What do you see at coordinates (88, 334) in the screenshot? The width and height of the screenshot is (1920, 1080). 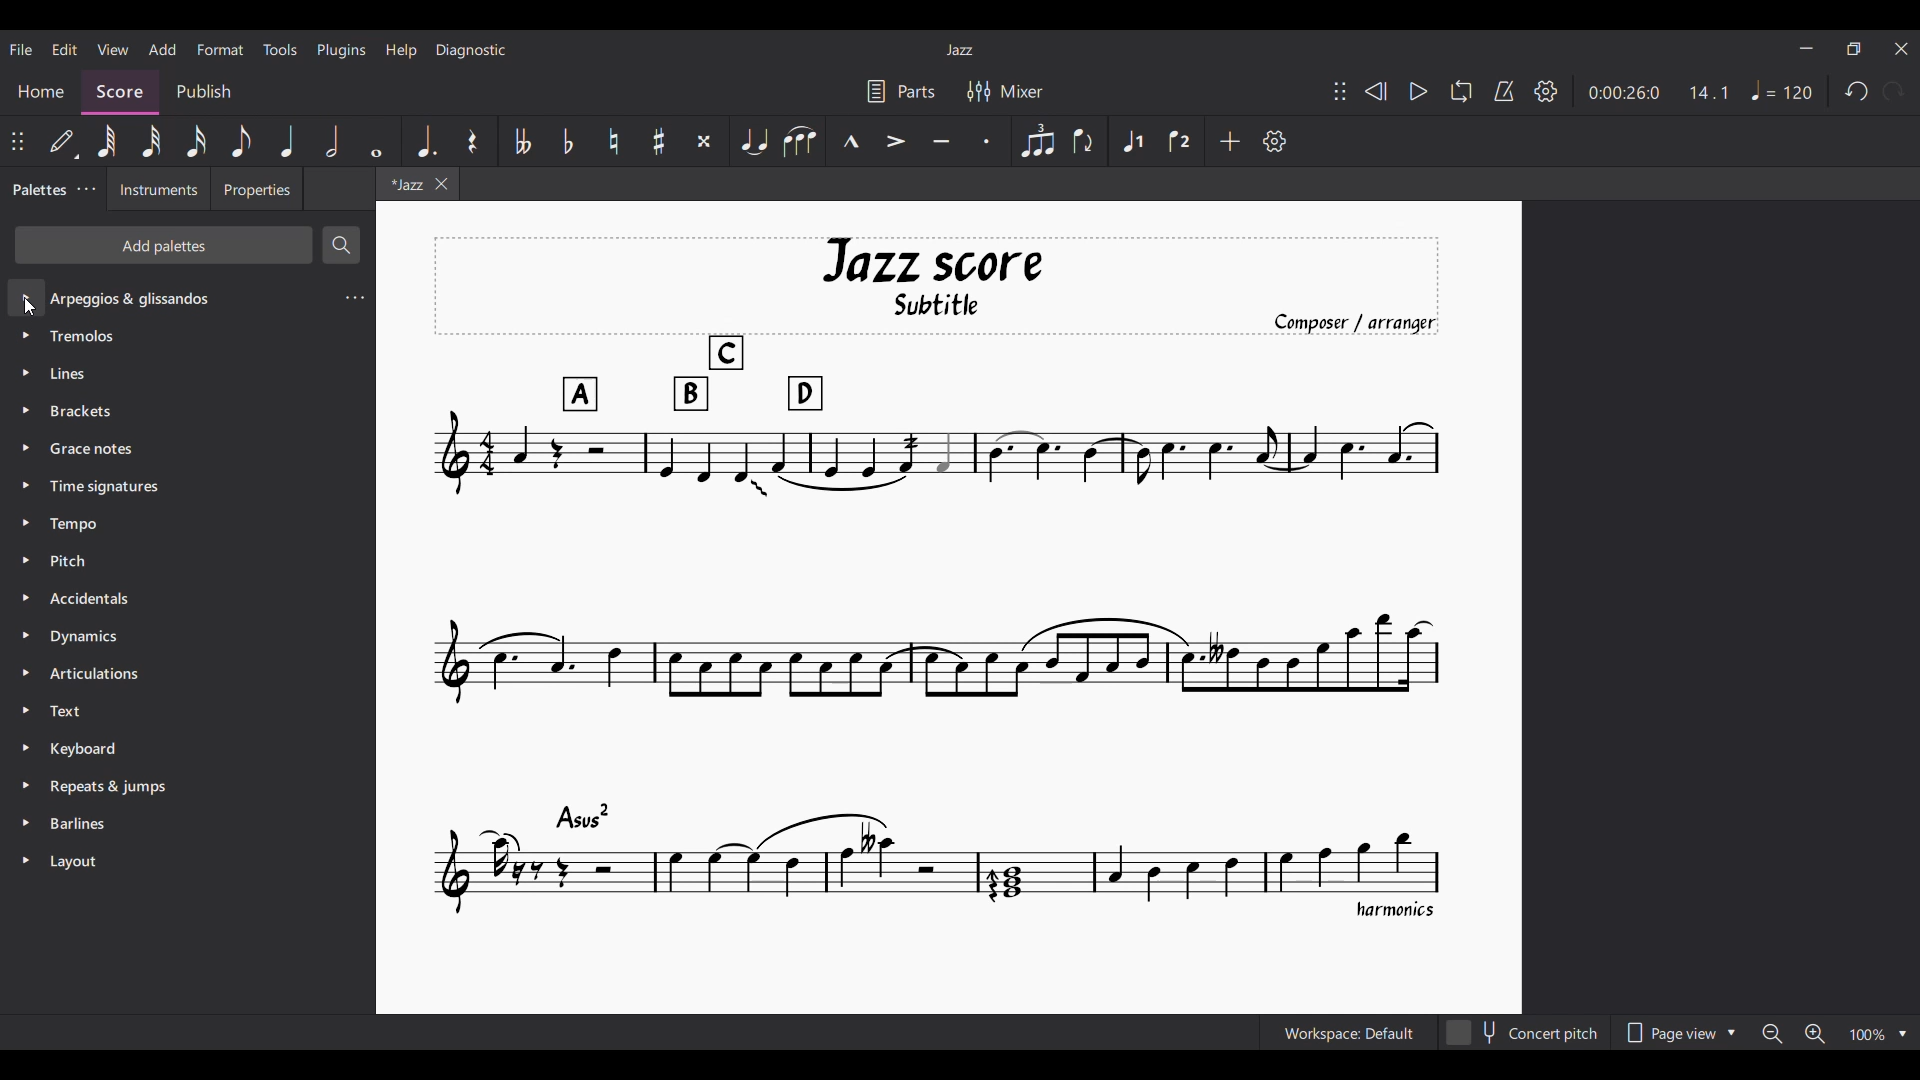 I see `Tremolos` at bounding box center [88, 334].